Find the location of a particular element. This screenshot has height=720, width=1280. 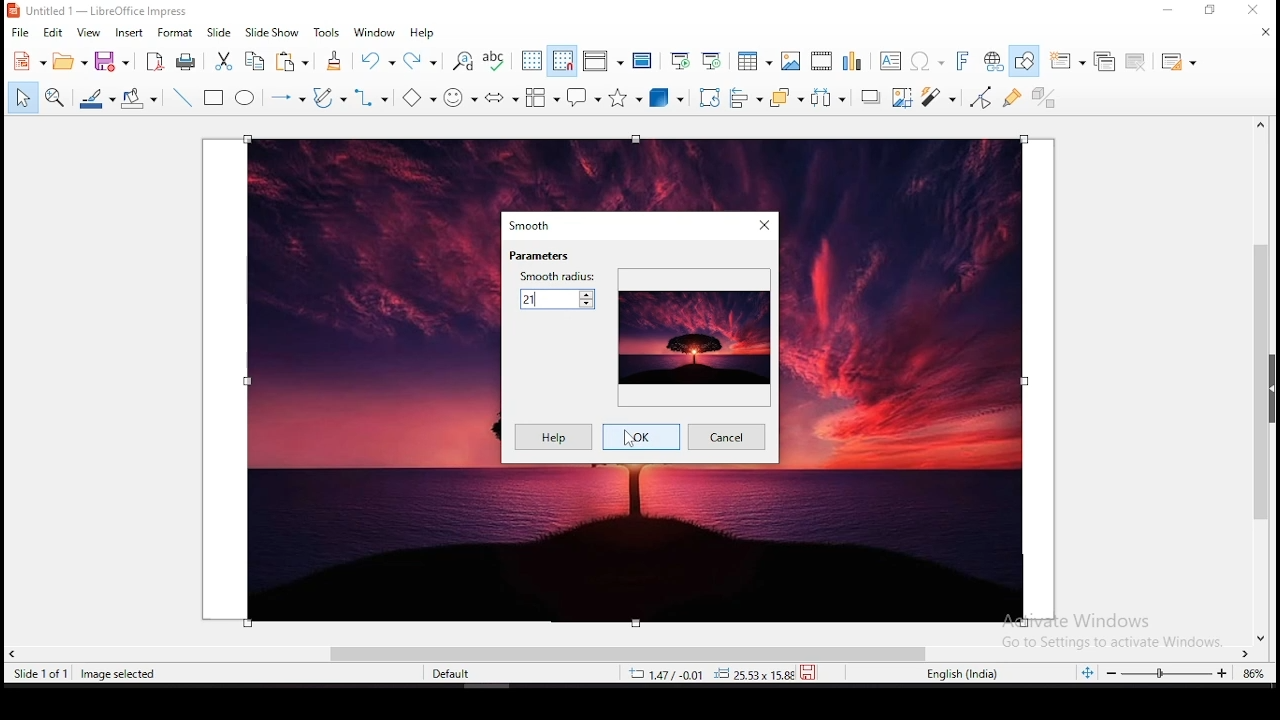

open is located at coordinates (68, 62).